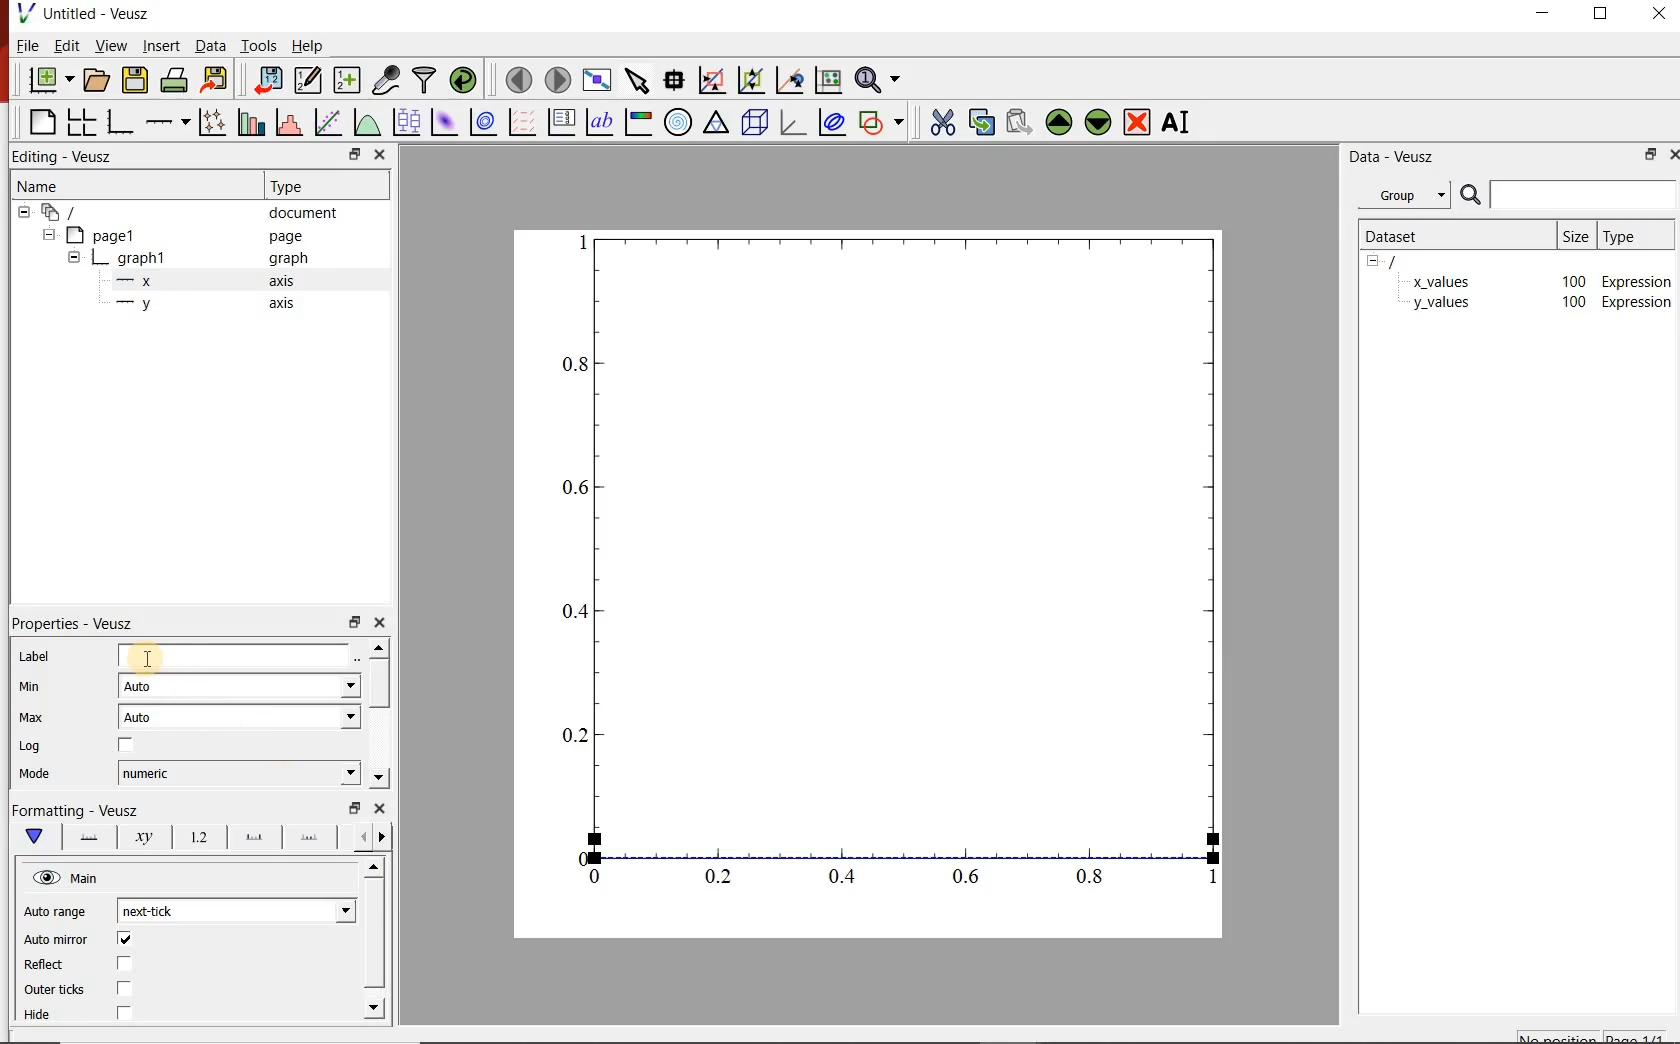  Describe the element at coordinates (120, 124) in the screenshot. I see `bar graph` at that location.